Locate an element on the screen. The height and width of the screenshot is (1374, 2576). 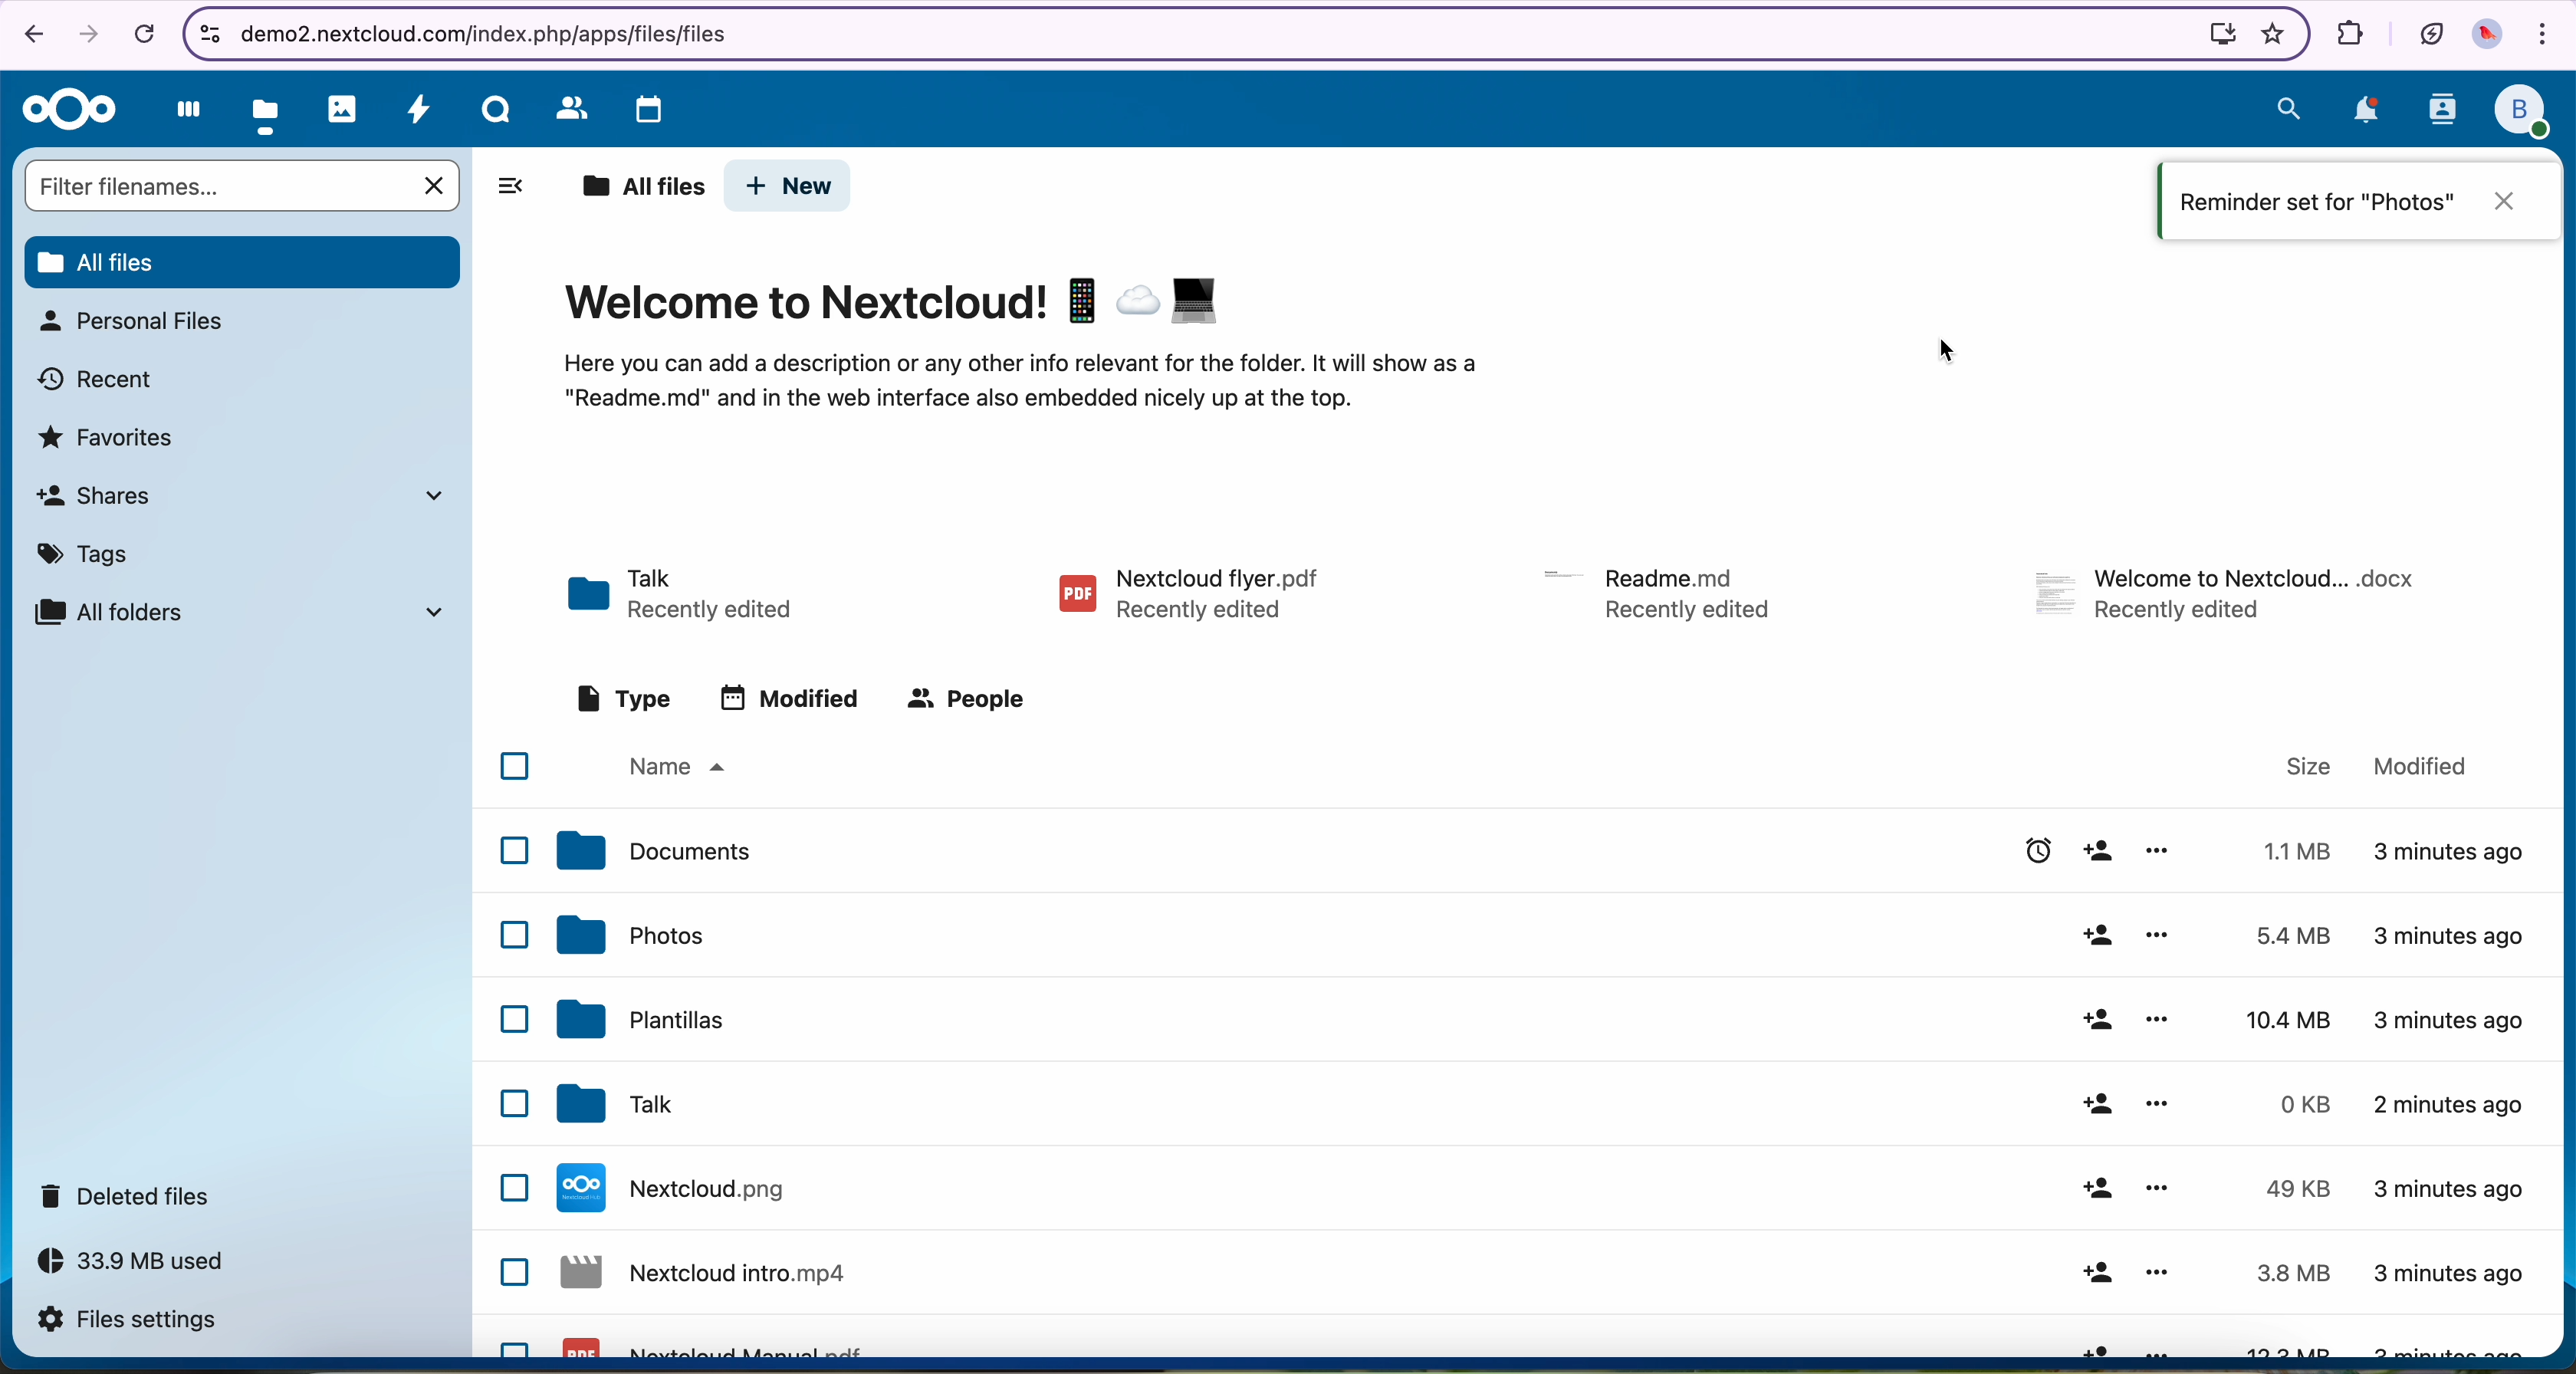
URL is located at coordinates (499, 32).